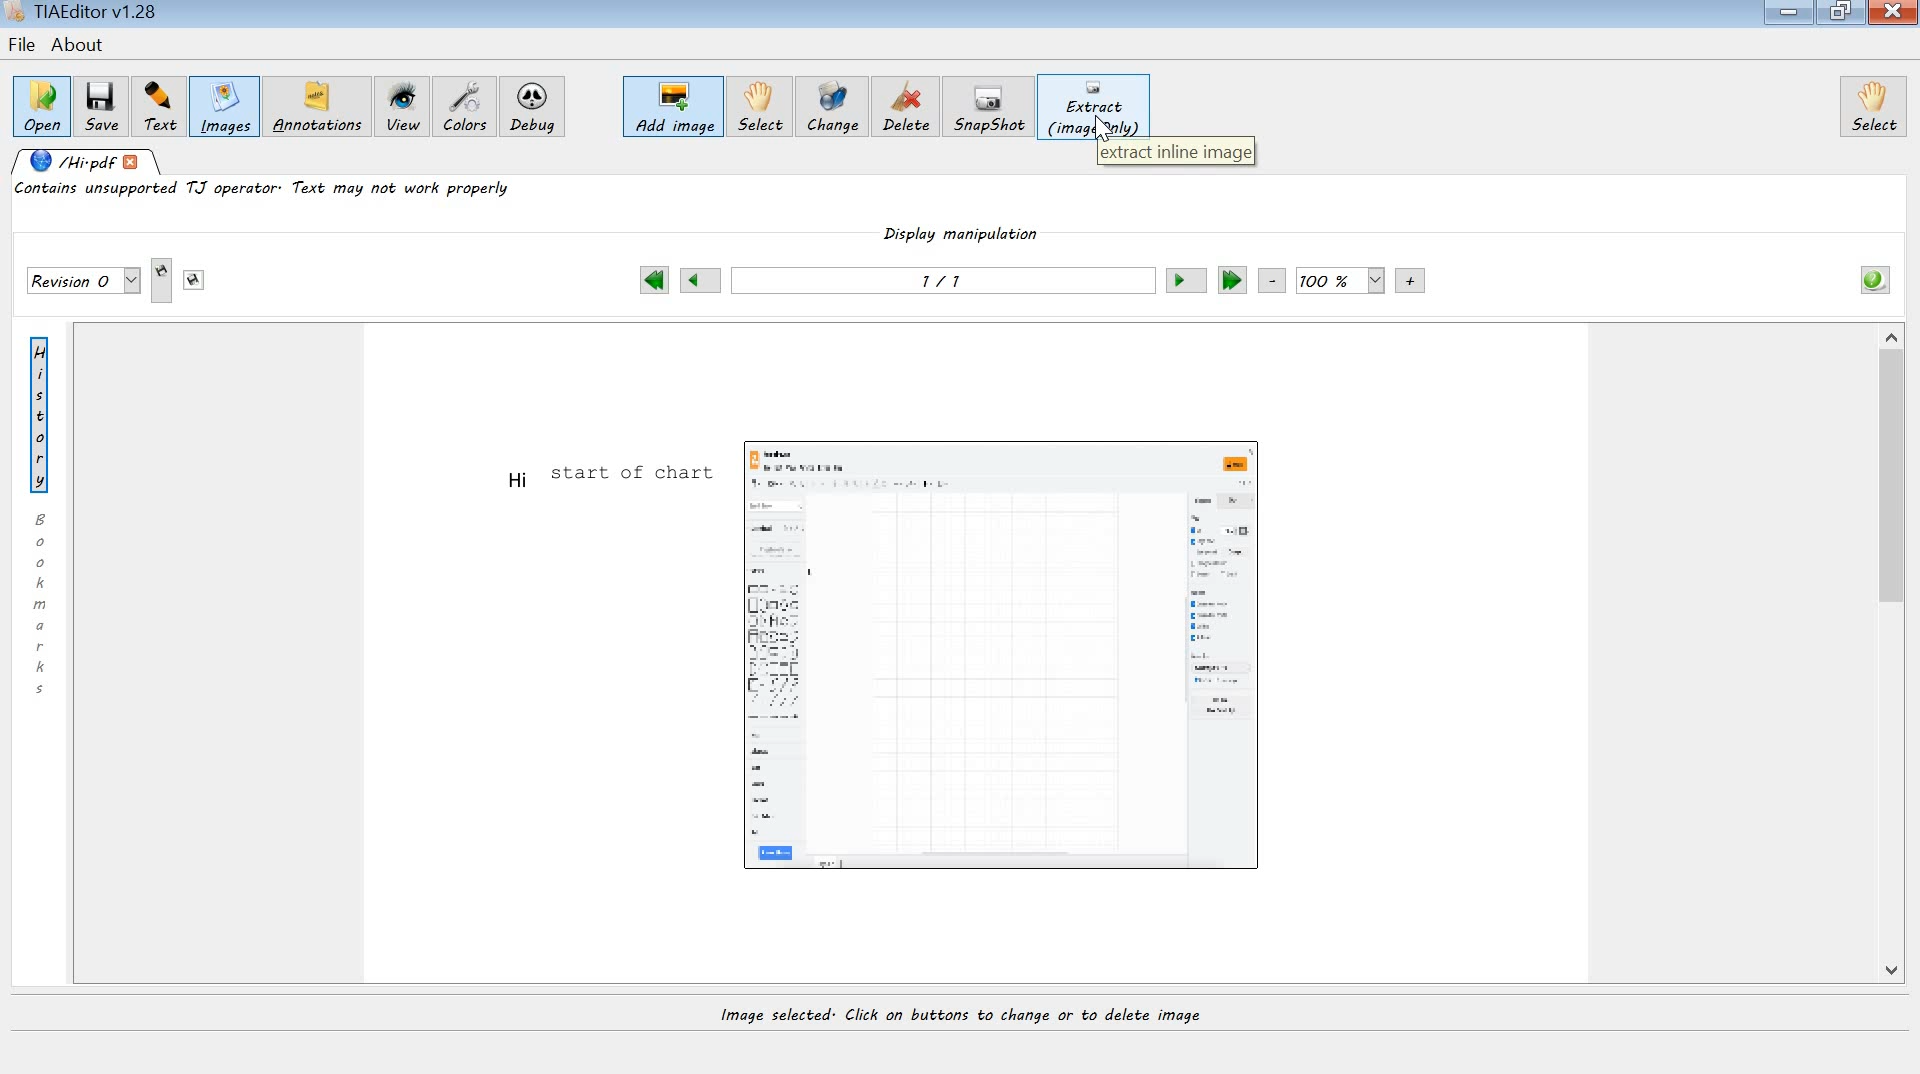 The image size is (1920, 1074). I want to click on file, so click(21, 45).